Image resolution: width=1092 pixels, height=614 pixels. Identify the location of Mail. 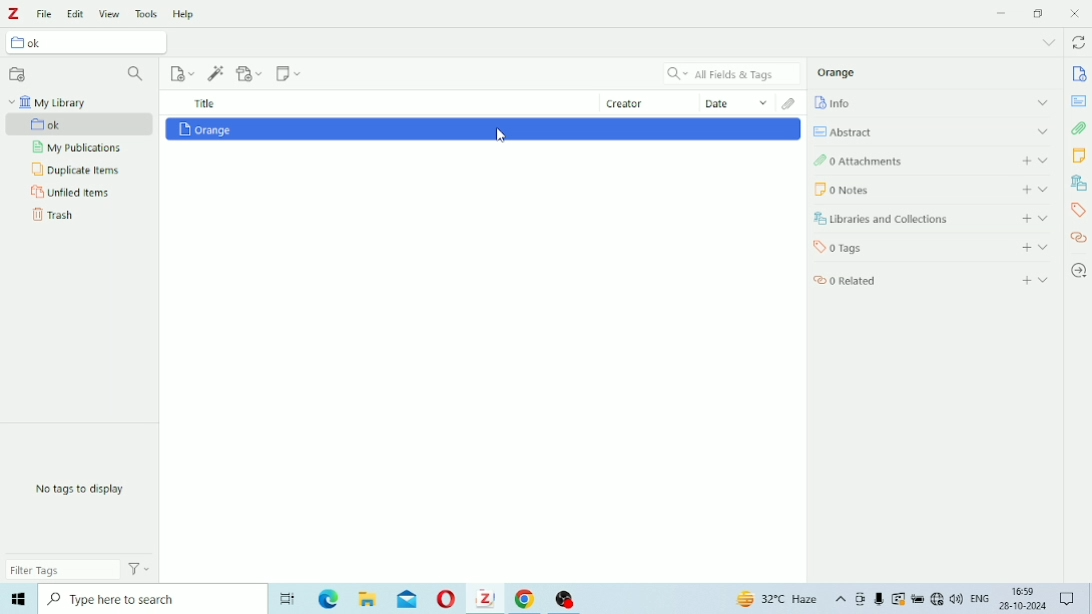
(407, 599).